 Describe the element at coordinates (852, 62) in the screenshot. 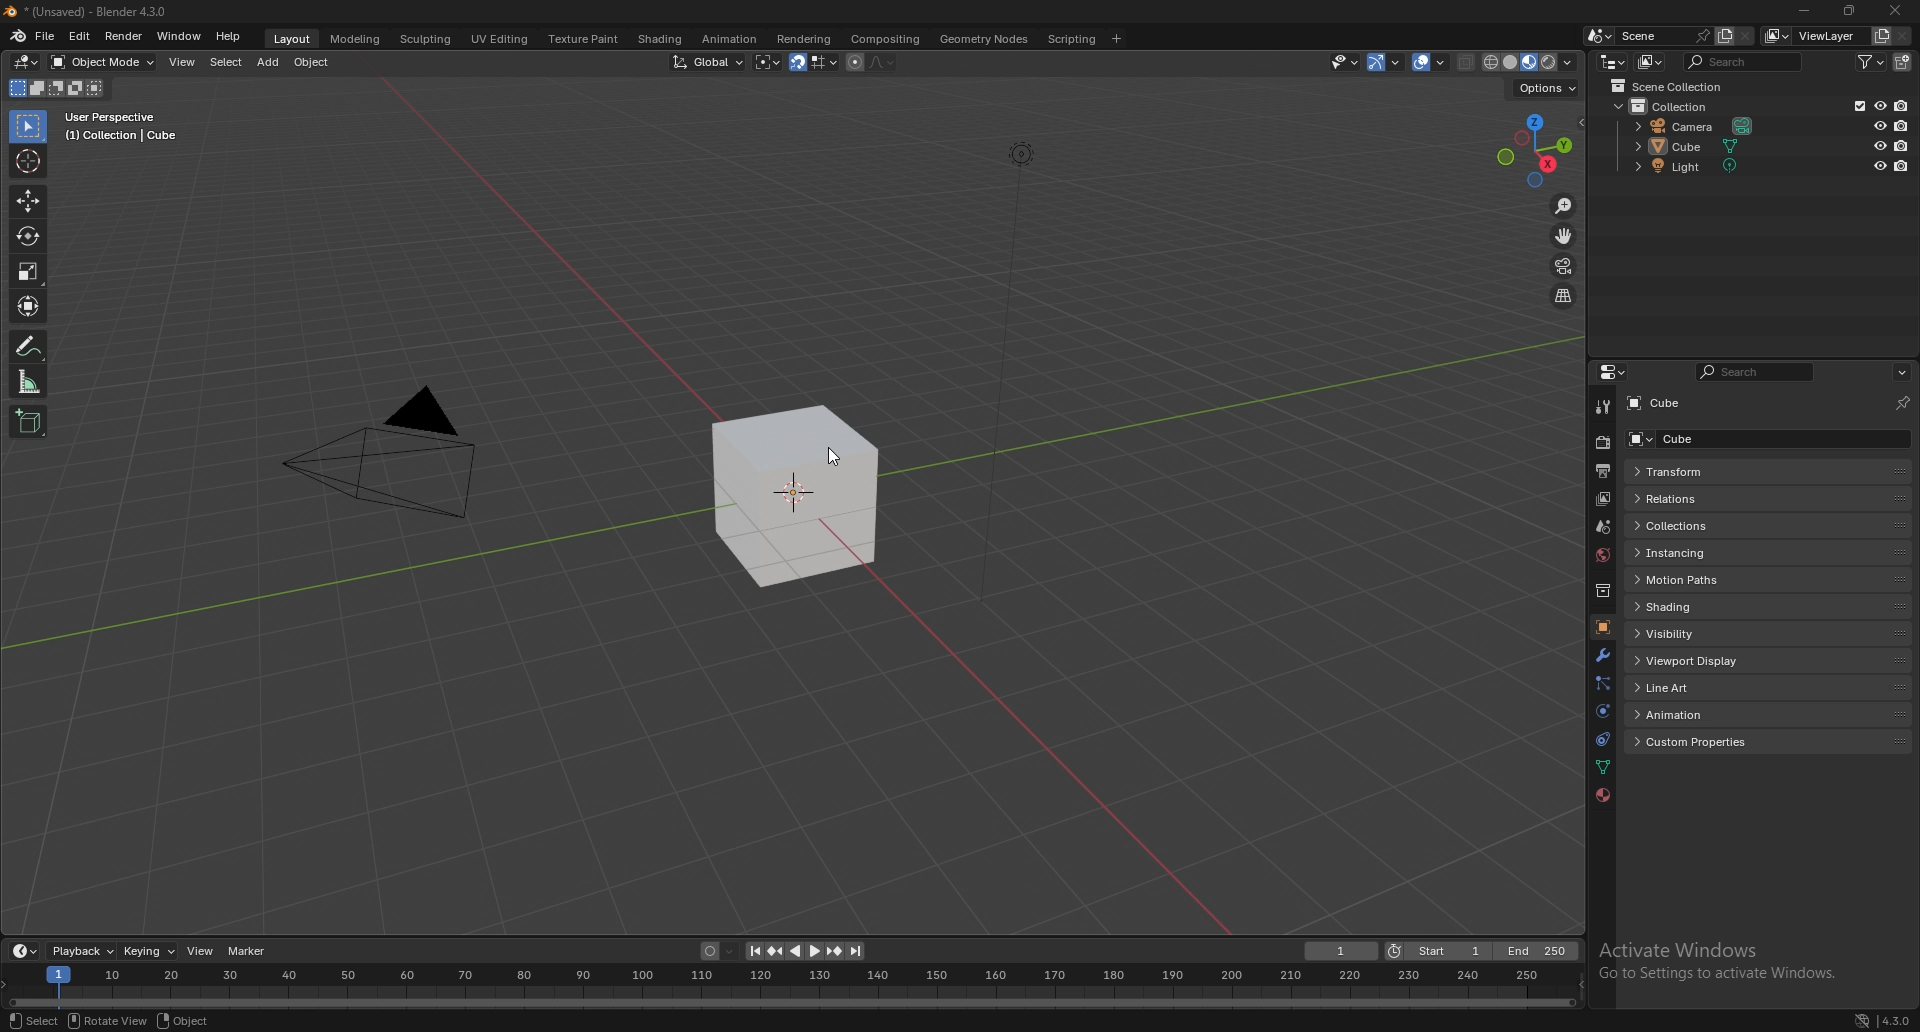

I see `proportional editing objects` at that location.